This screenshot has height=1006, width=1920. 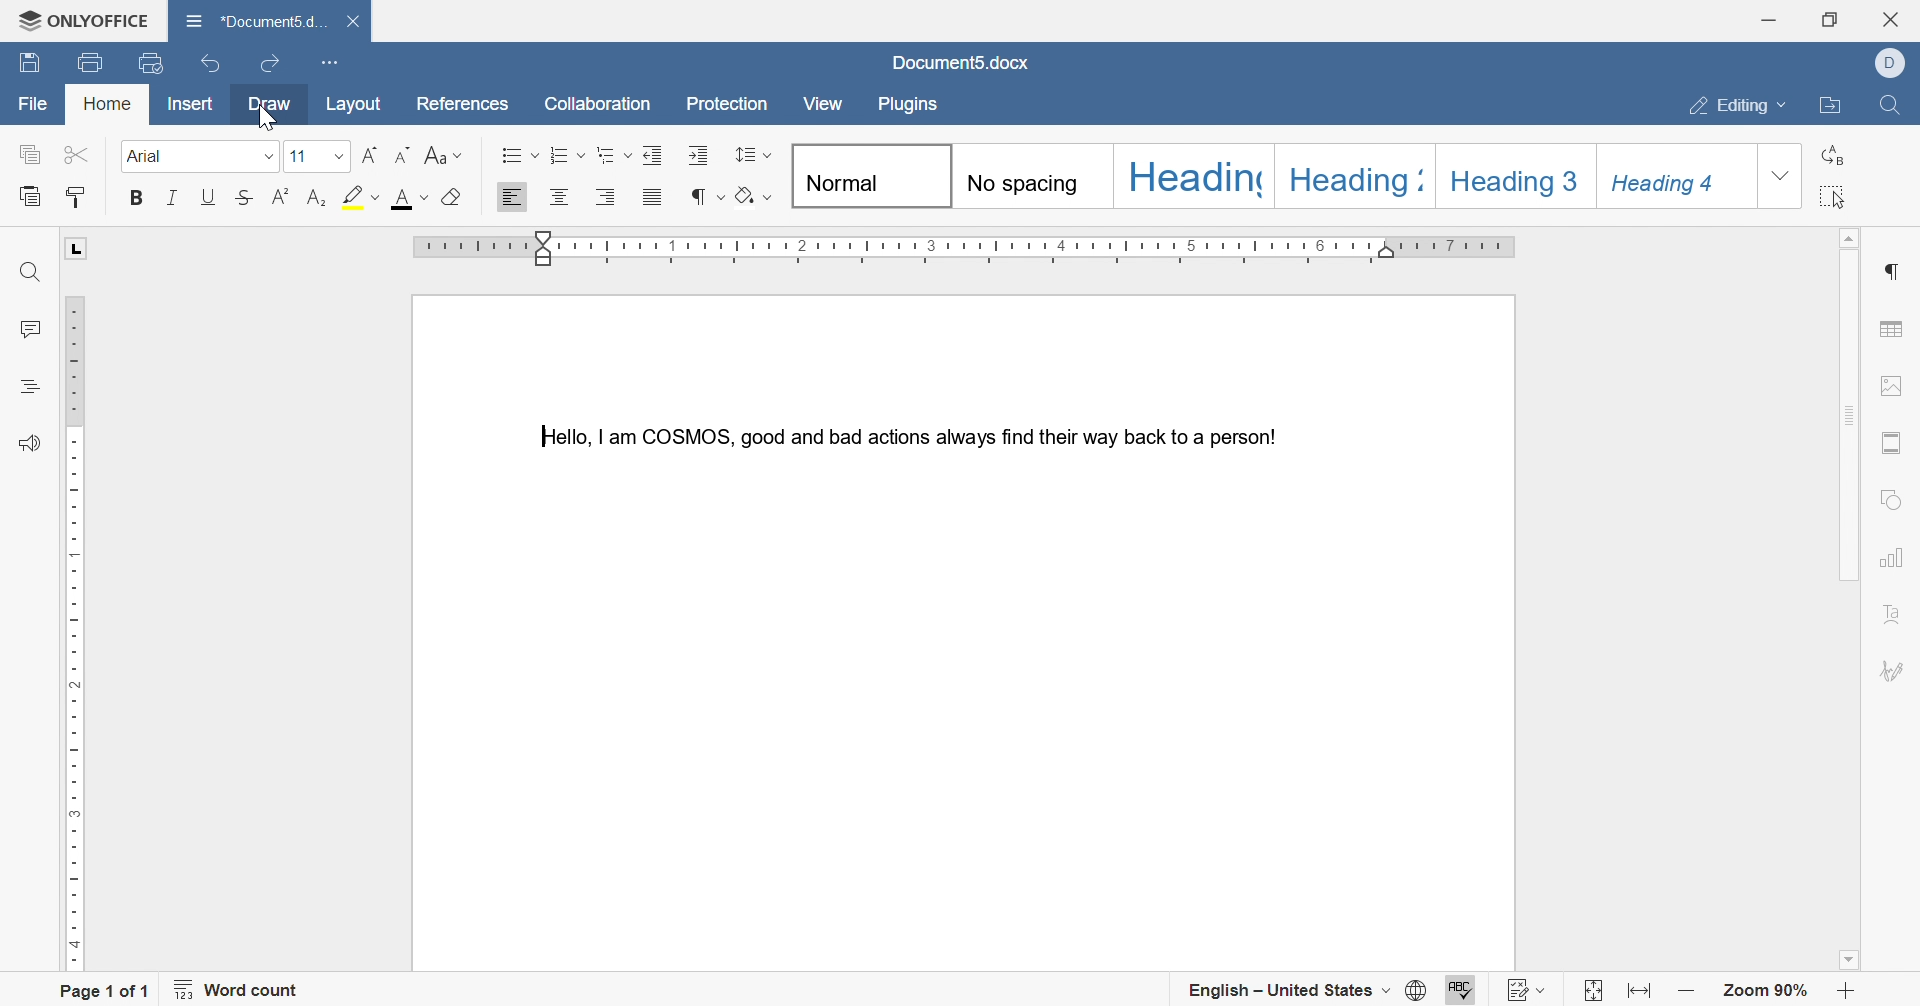 I want to click on font color, so click(x=411, y=198).